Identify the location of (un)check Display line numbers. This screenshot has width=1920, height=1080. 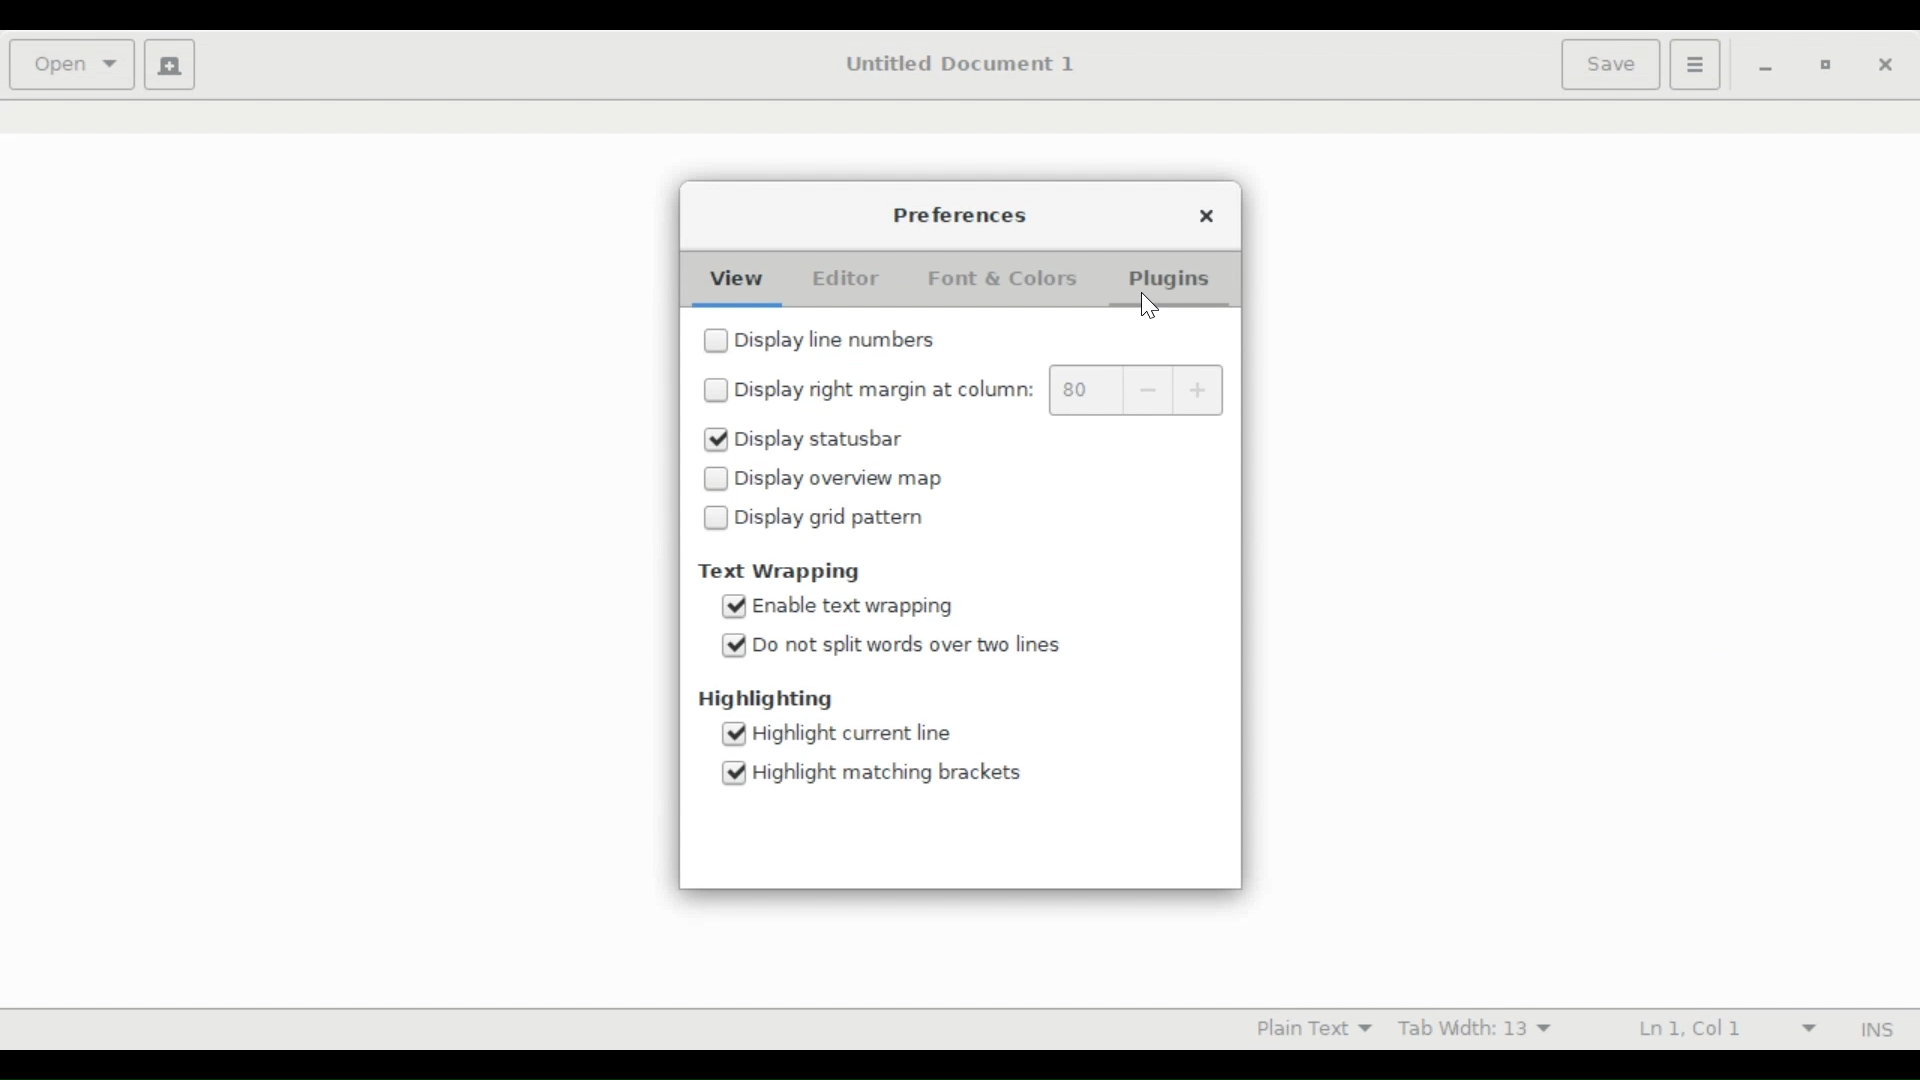
(842, 340).